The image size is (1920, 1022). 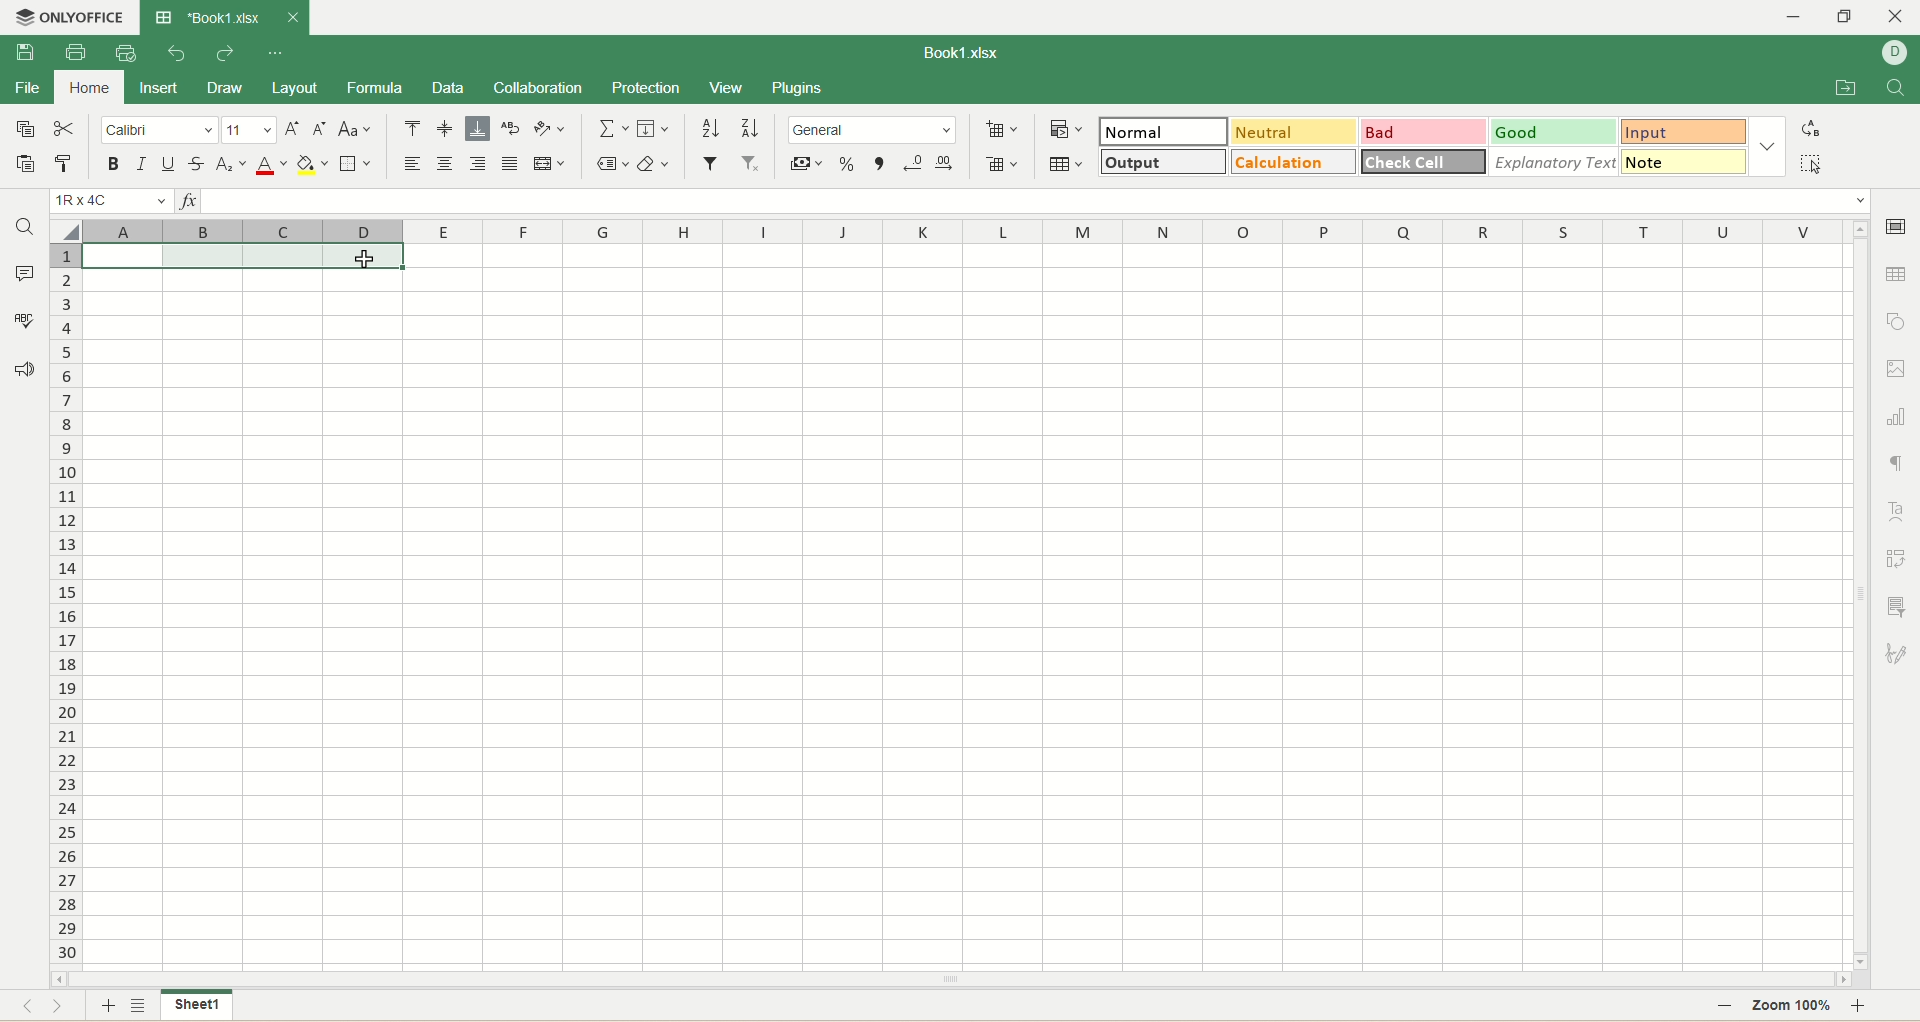 What do you see at coordinates (1426, 132) in the screenshot?
I see `bad` at bounding box center [1426, 132].